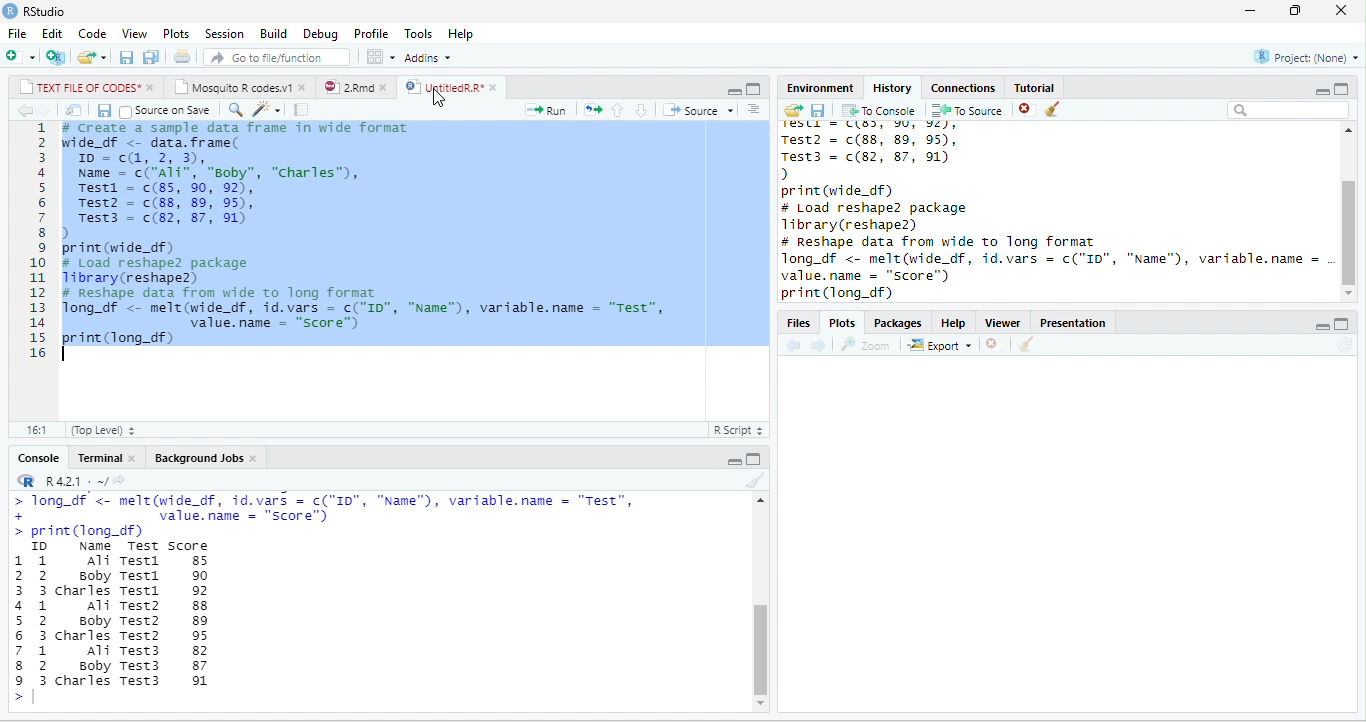 The width and height of the screenshot is (1366, 722). Describe the element at coordinates (1027, 344) in the screenshot. I see `clear` at that location.